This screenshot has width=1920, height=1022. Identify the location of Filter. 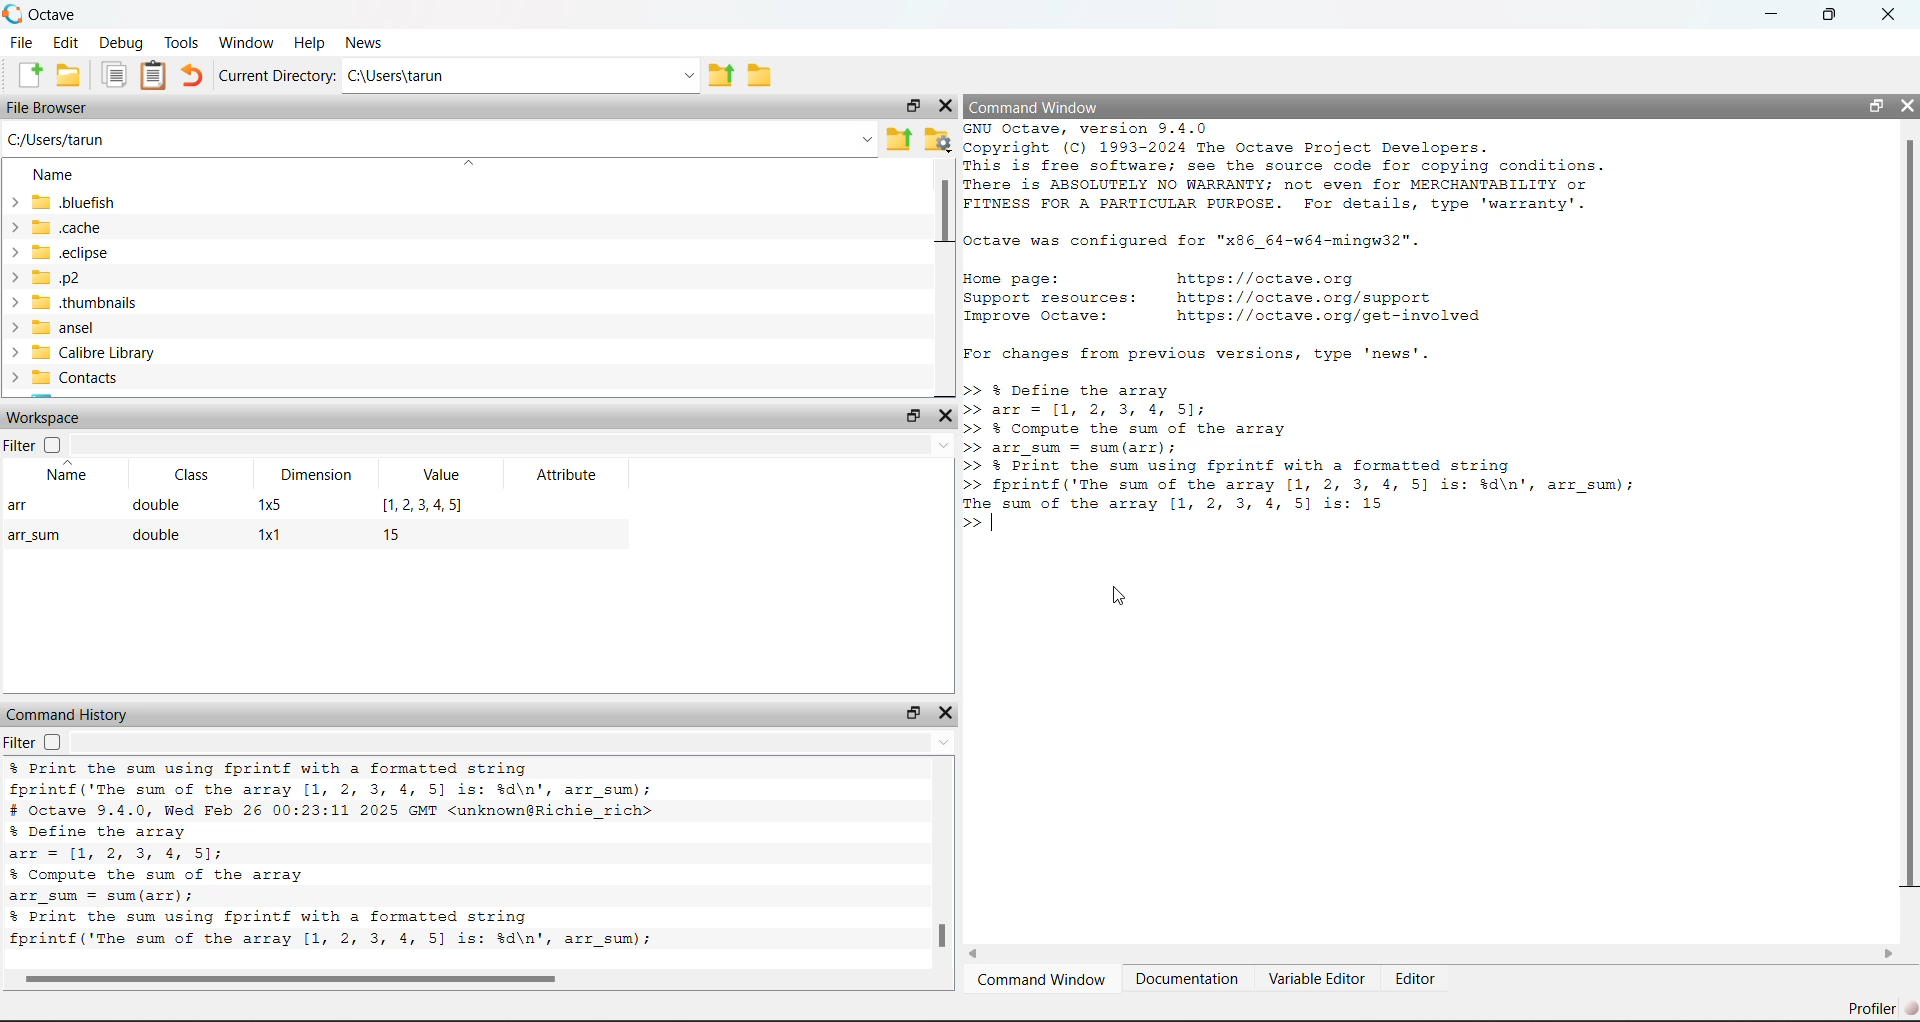
(20, 446).